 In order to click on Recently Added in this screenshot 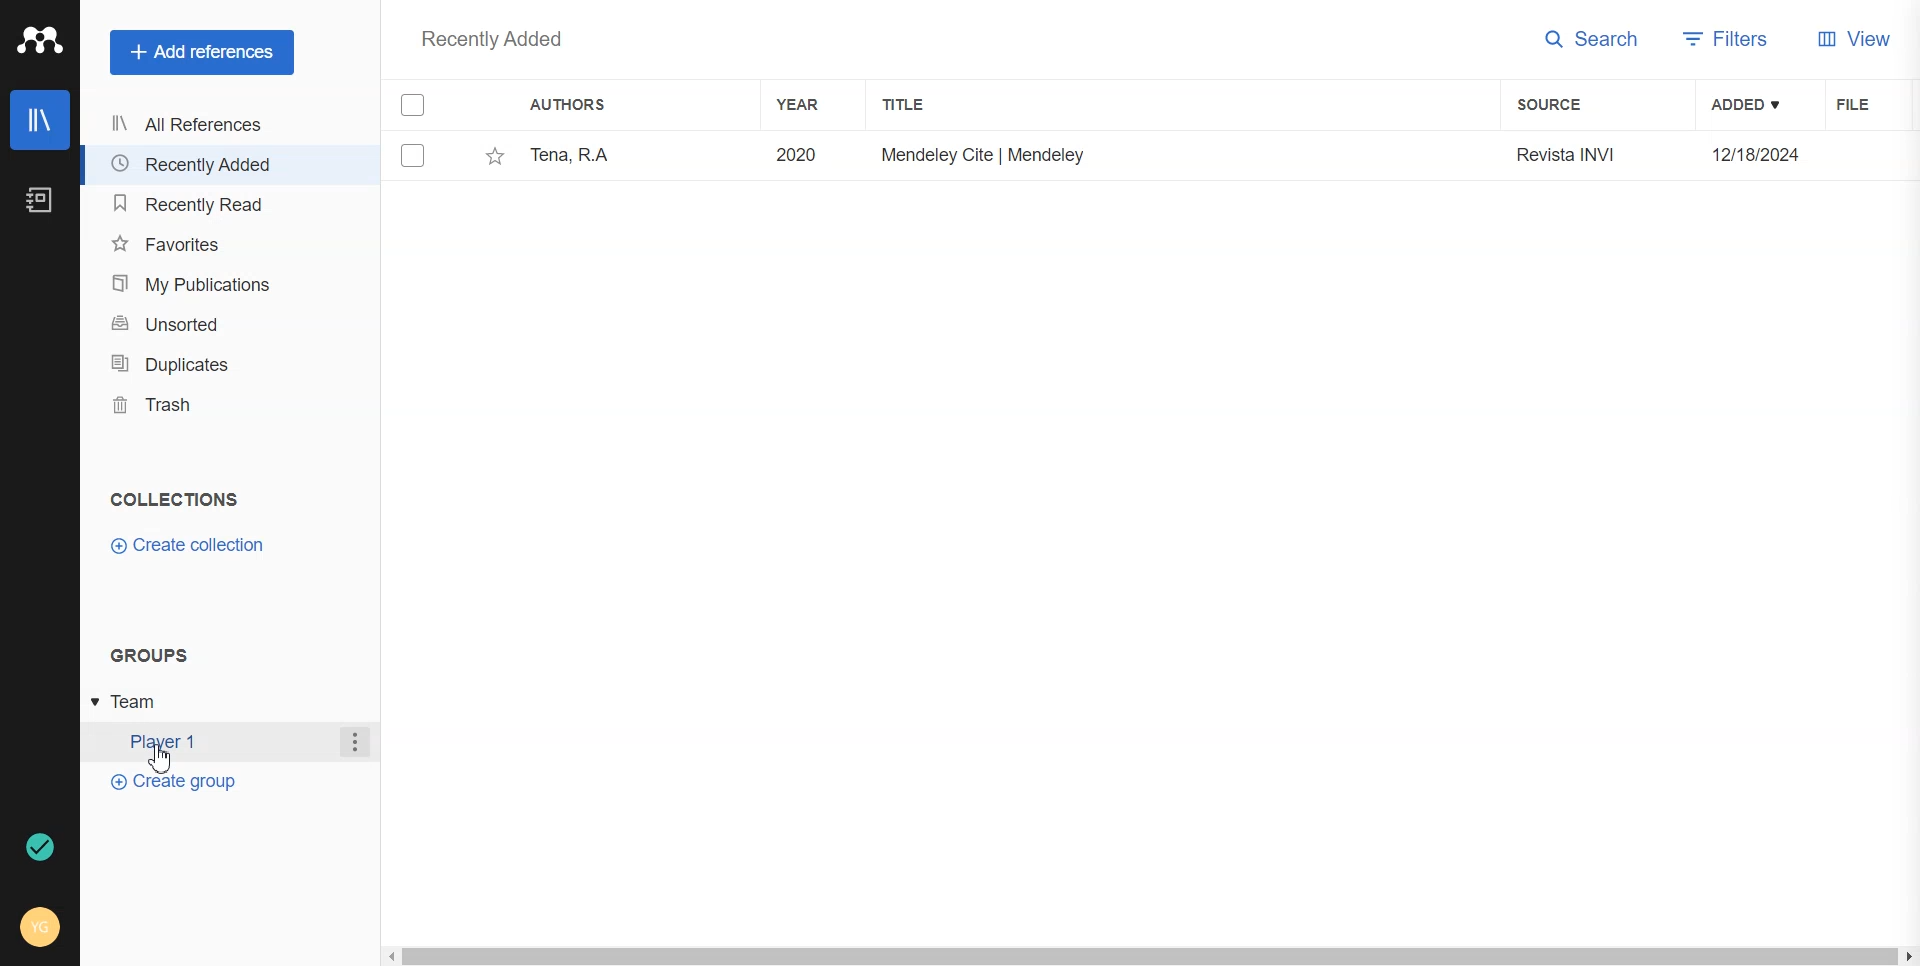, I will do `click(202, 165)`.